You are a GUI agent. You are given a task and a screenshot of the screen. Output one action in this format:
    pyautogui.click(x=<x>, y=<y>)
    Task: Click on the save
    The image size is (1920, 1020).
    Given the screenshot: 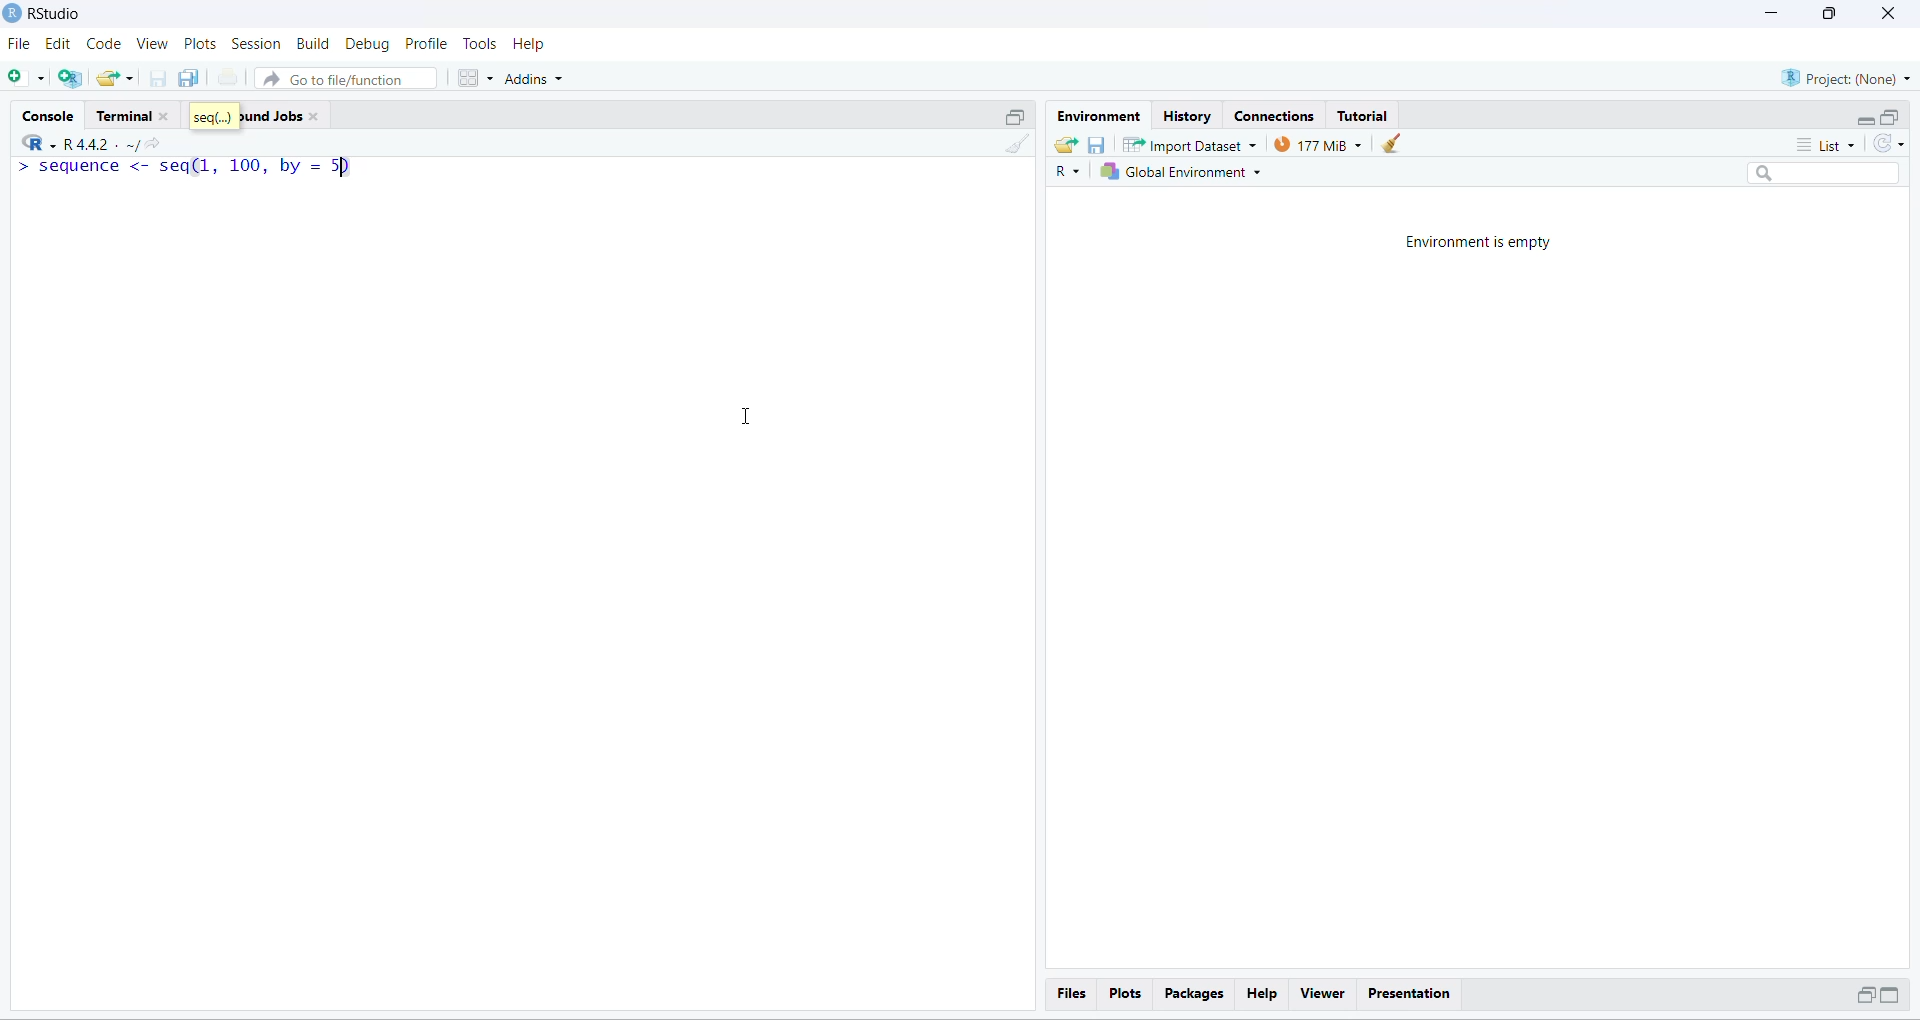 What is the action you would take?
    pyautogui.click(x=160, y=78)
    